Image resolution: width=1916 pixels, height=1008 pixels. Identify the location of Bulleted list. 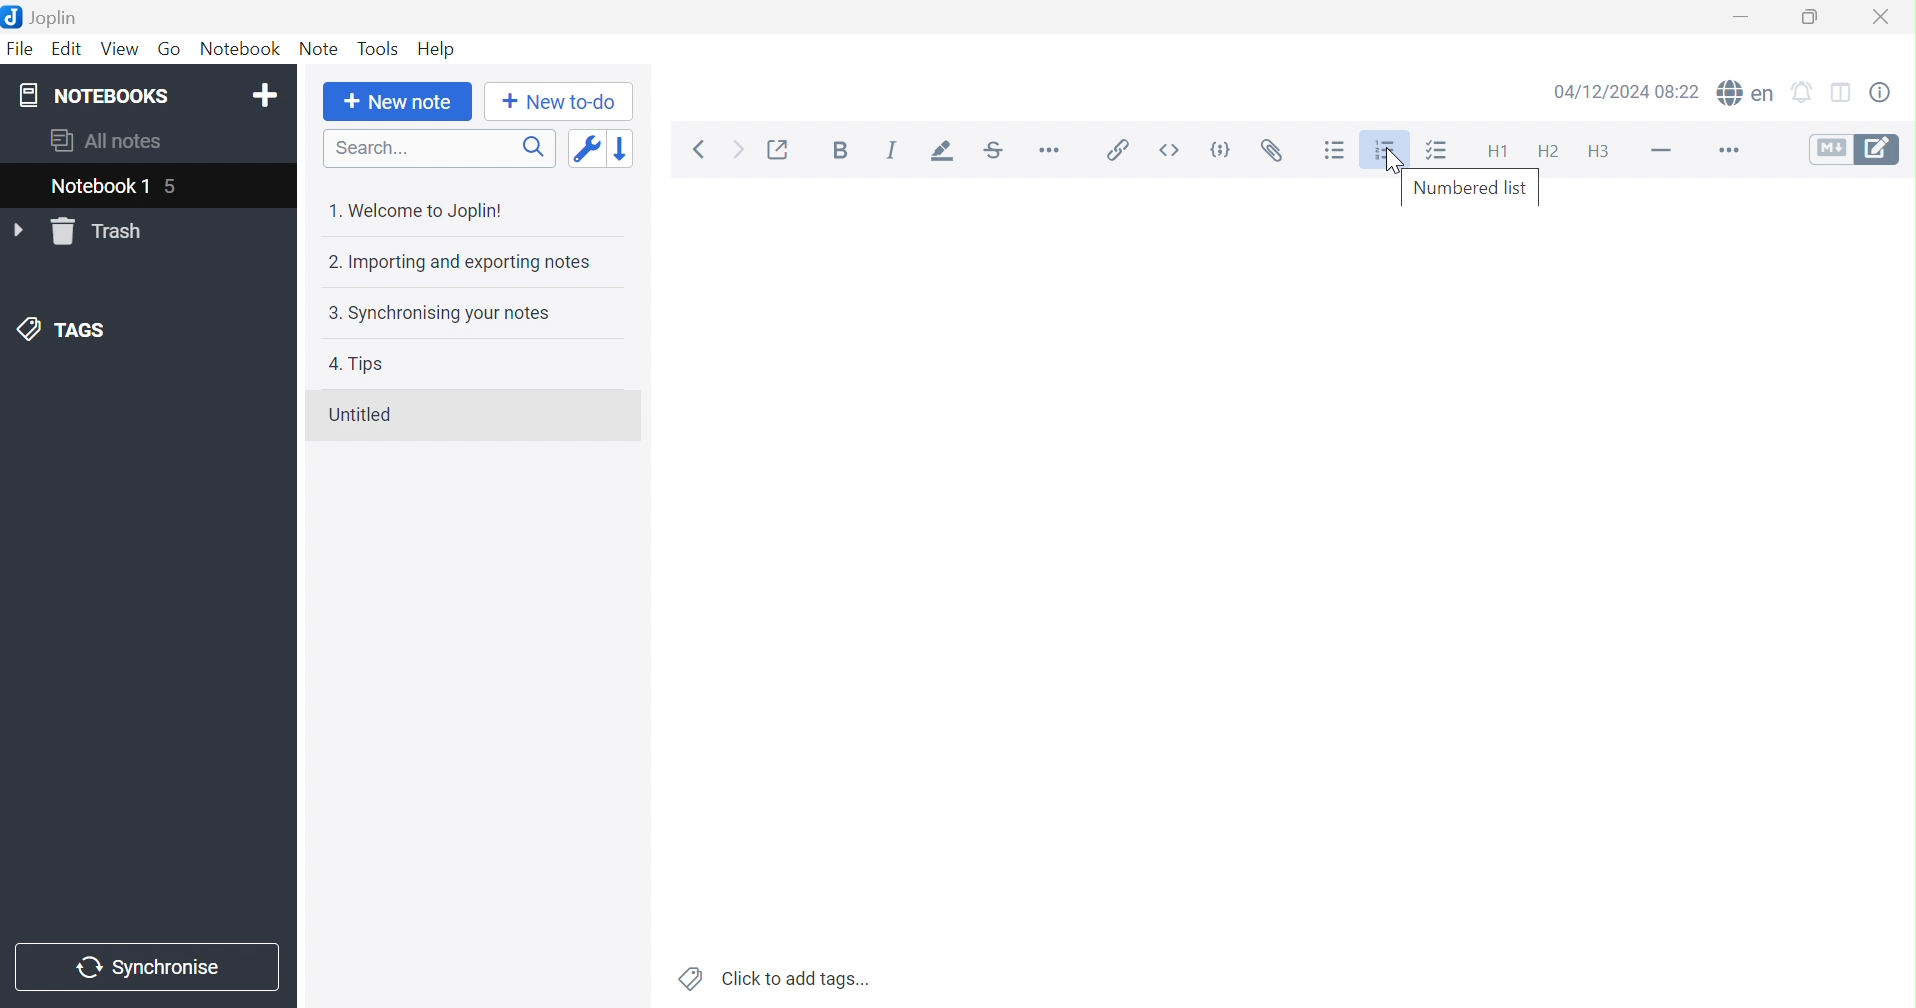
(1336, 149).